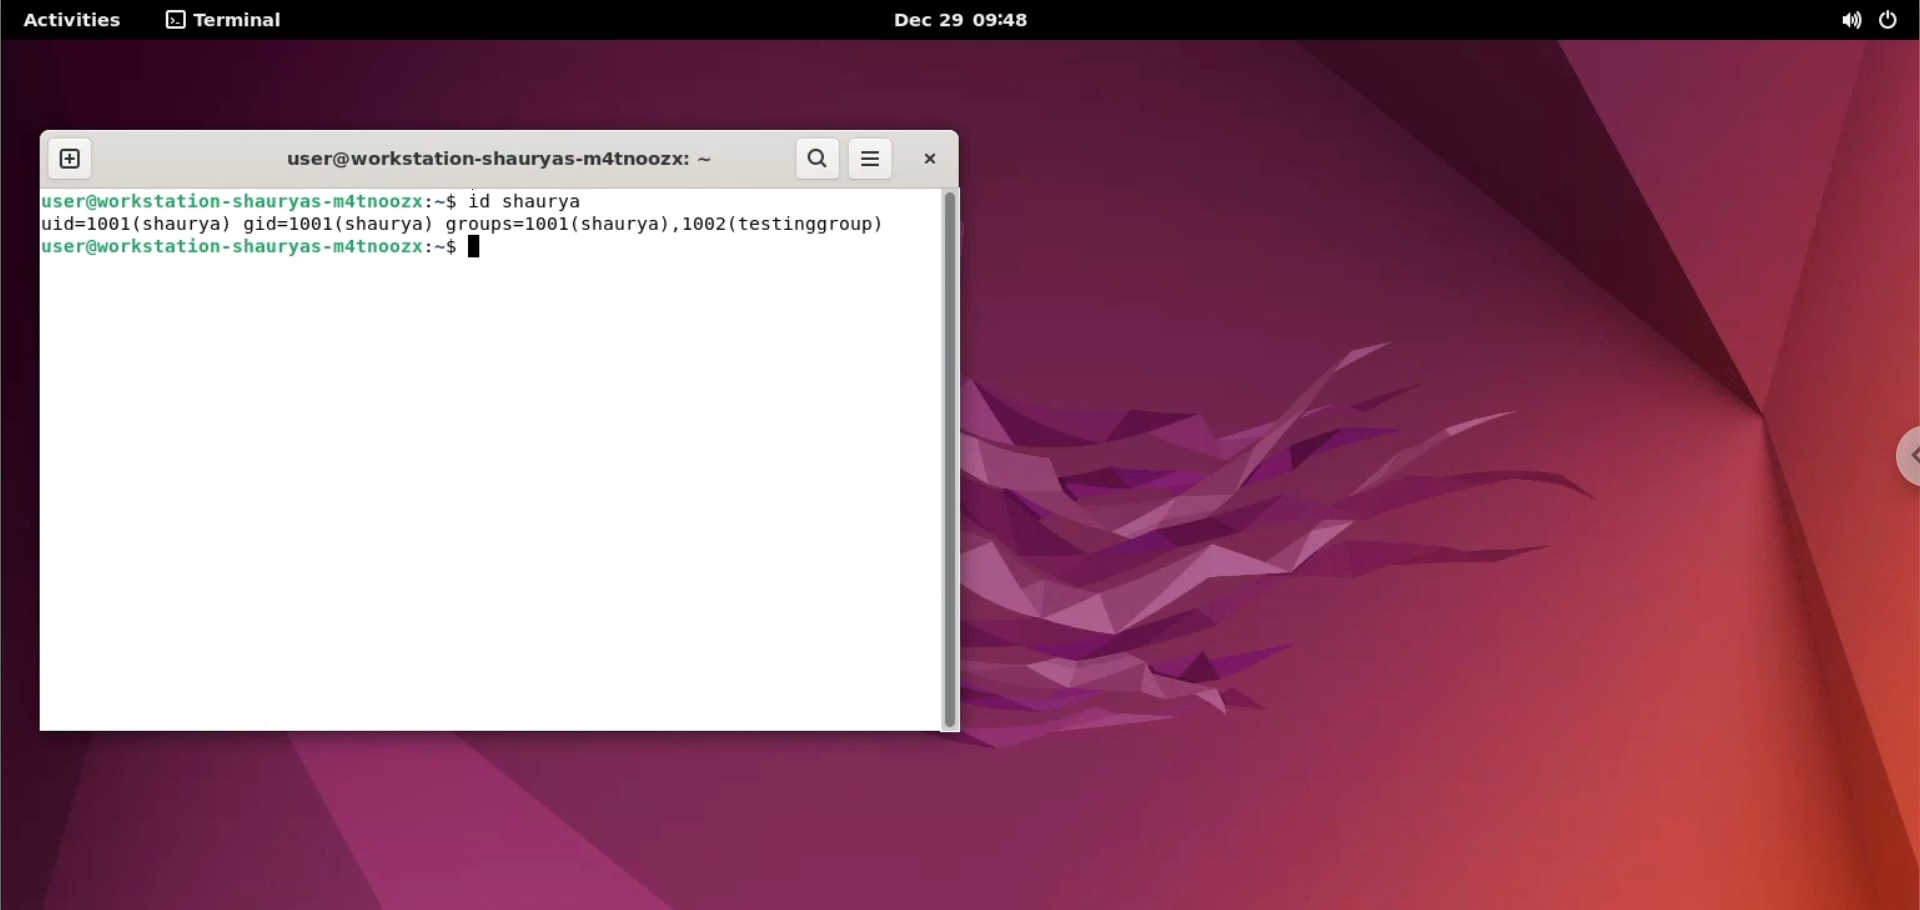 Image resolution: width=1920 pixels, height=910 pixels. I want to click on close, so click(928, 158).